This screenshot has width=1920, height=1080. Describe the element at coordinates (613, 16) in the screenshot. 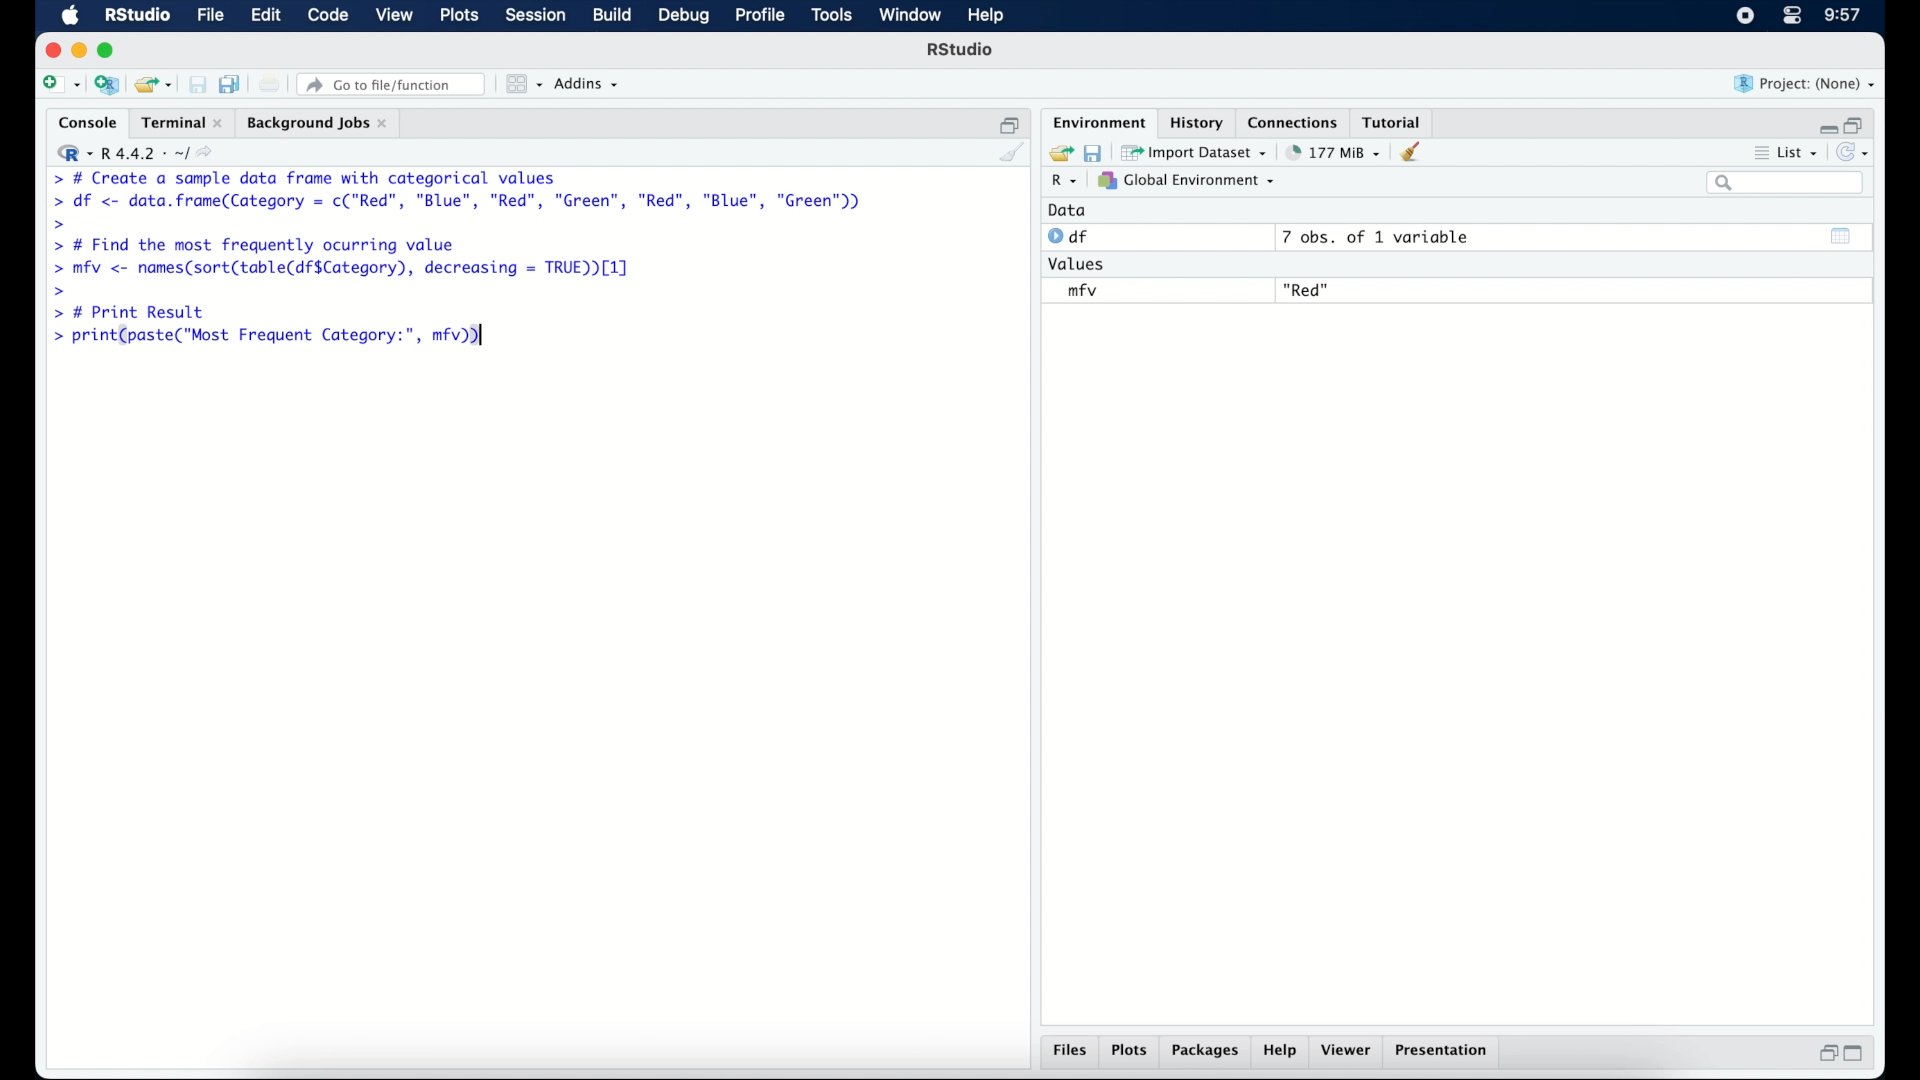

I see `build` at that location.